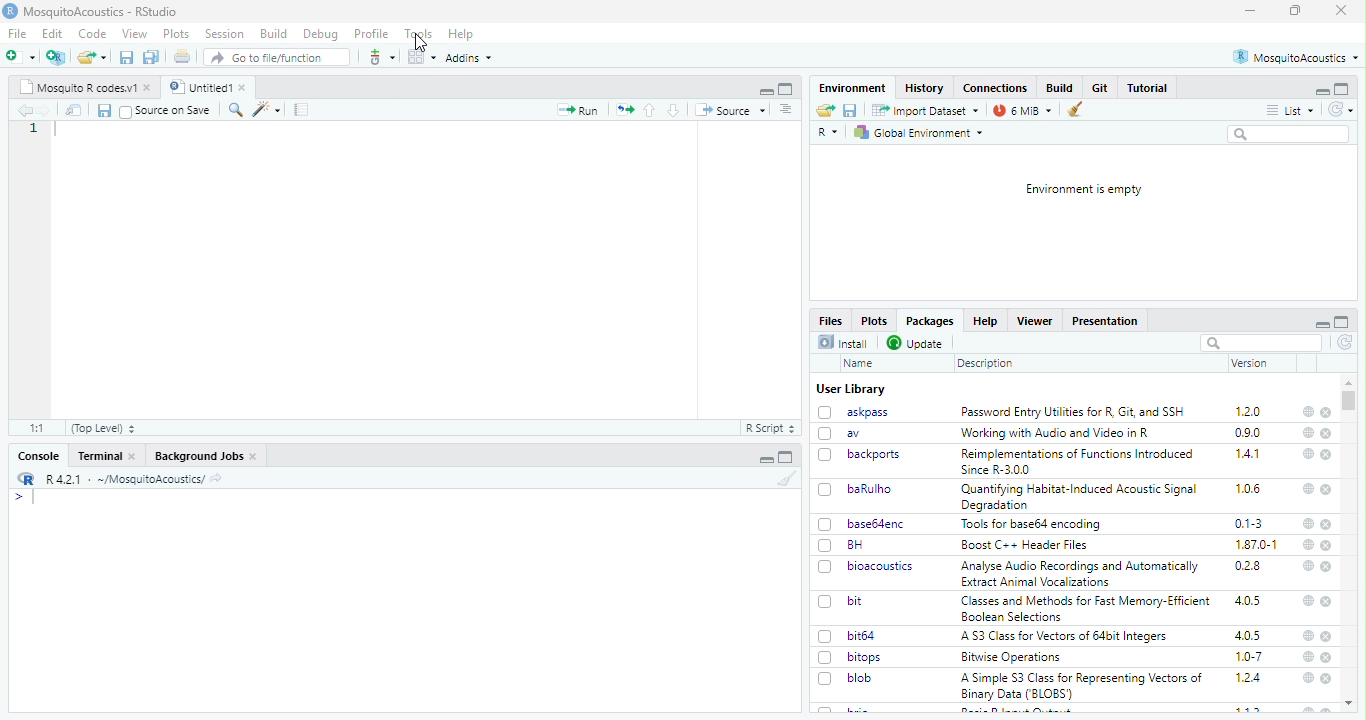 The image size is (1366, 720). Describe the element at coordinates (216, 480) in the screenshot. I see `share` at that location.